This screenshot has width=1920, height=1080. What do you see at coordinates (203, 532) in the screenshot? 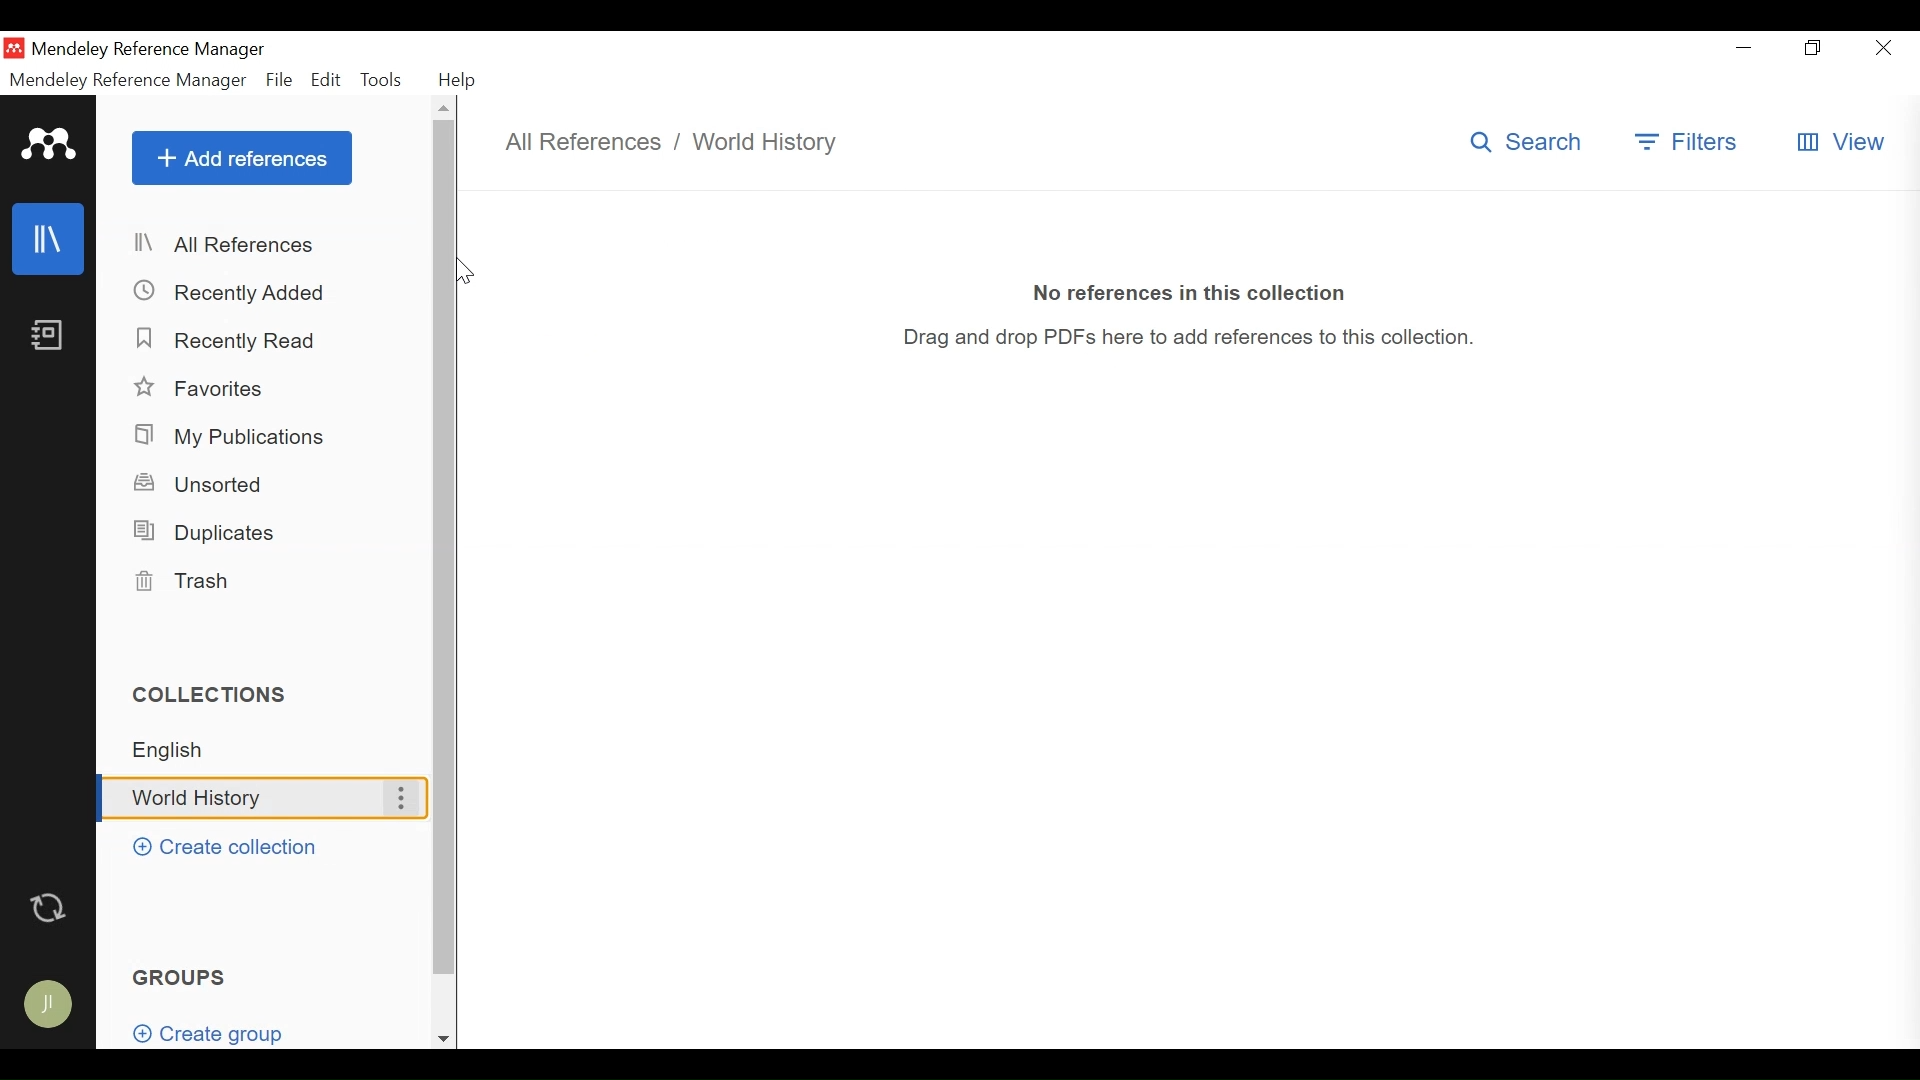
I see `Duplicates` at bounding box center [203, 532].